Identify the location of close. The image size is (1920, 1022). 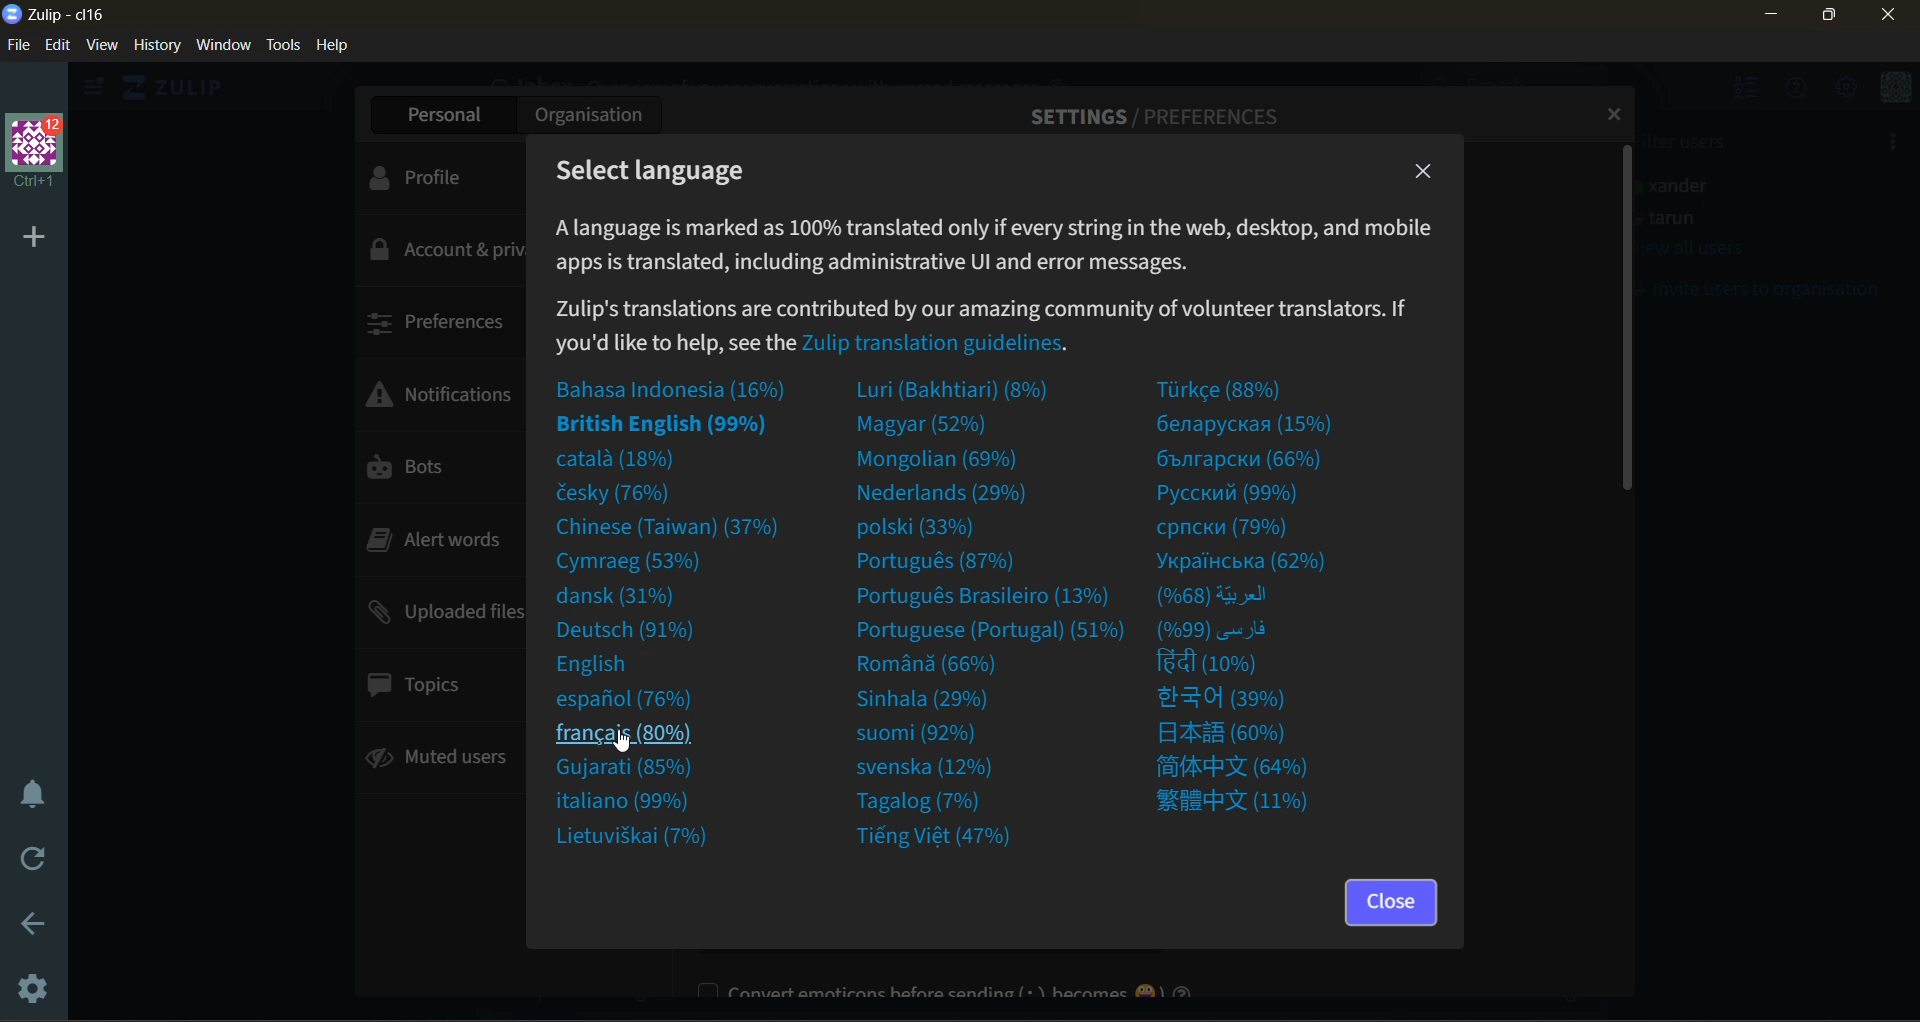
(1390, 904).